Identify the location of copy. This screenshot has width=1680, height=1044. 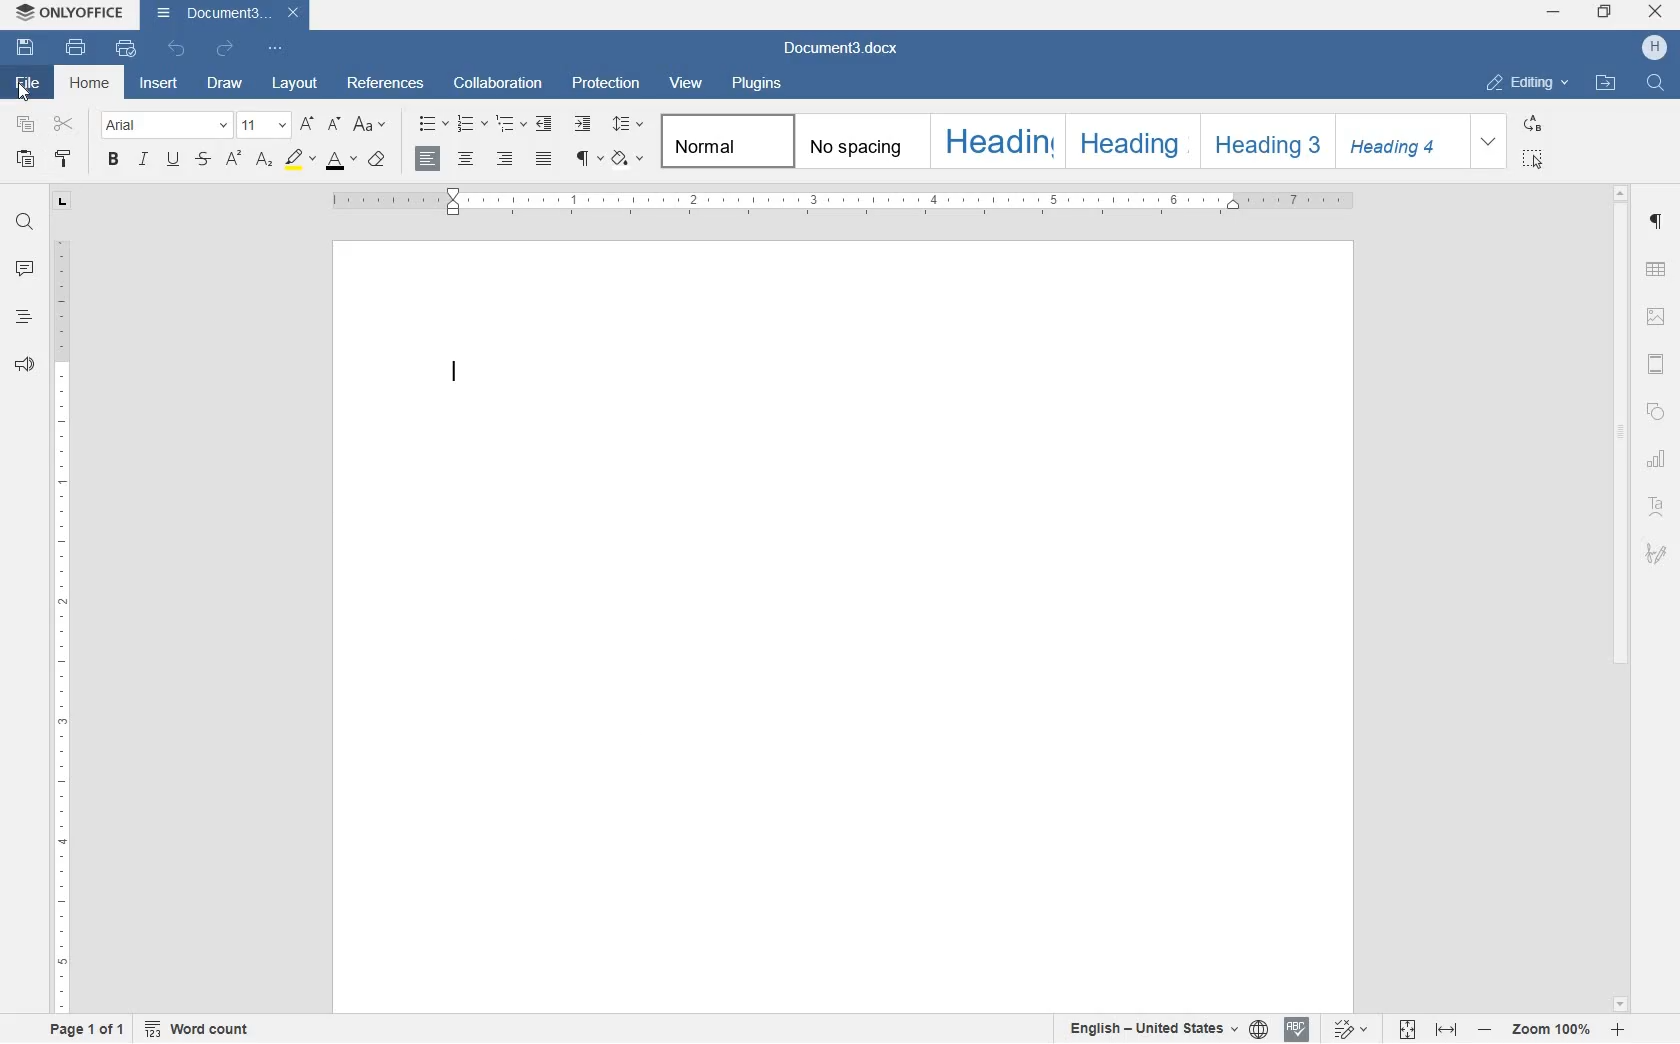
(25, 124).